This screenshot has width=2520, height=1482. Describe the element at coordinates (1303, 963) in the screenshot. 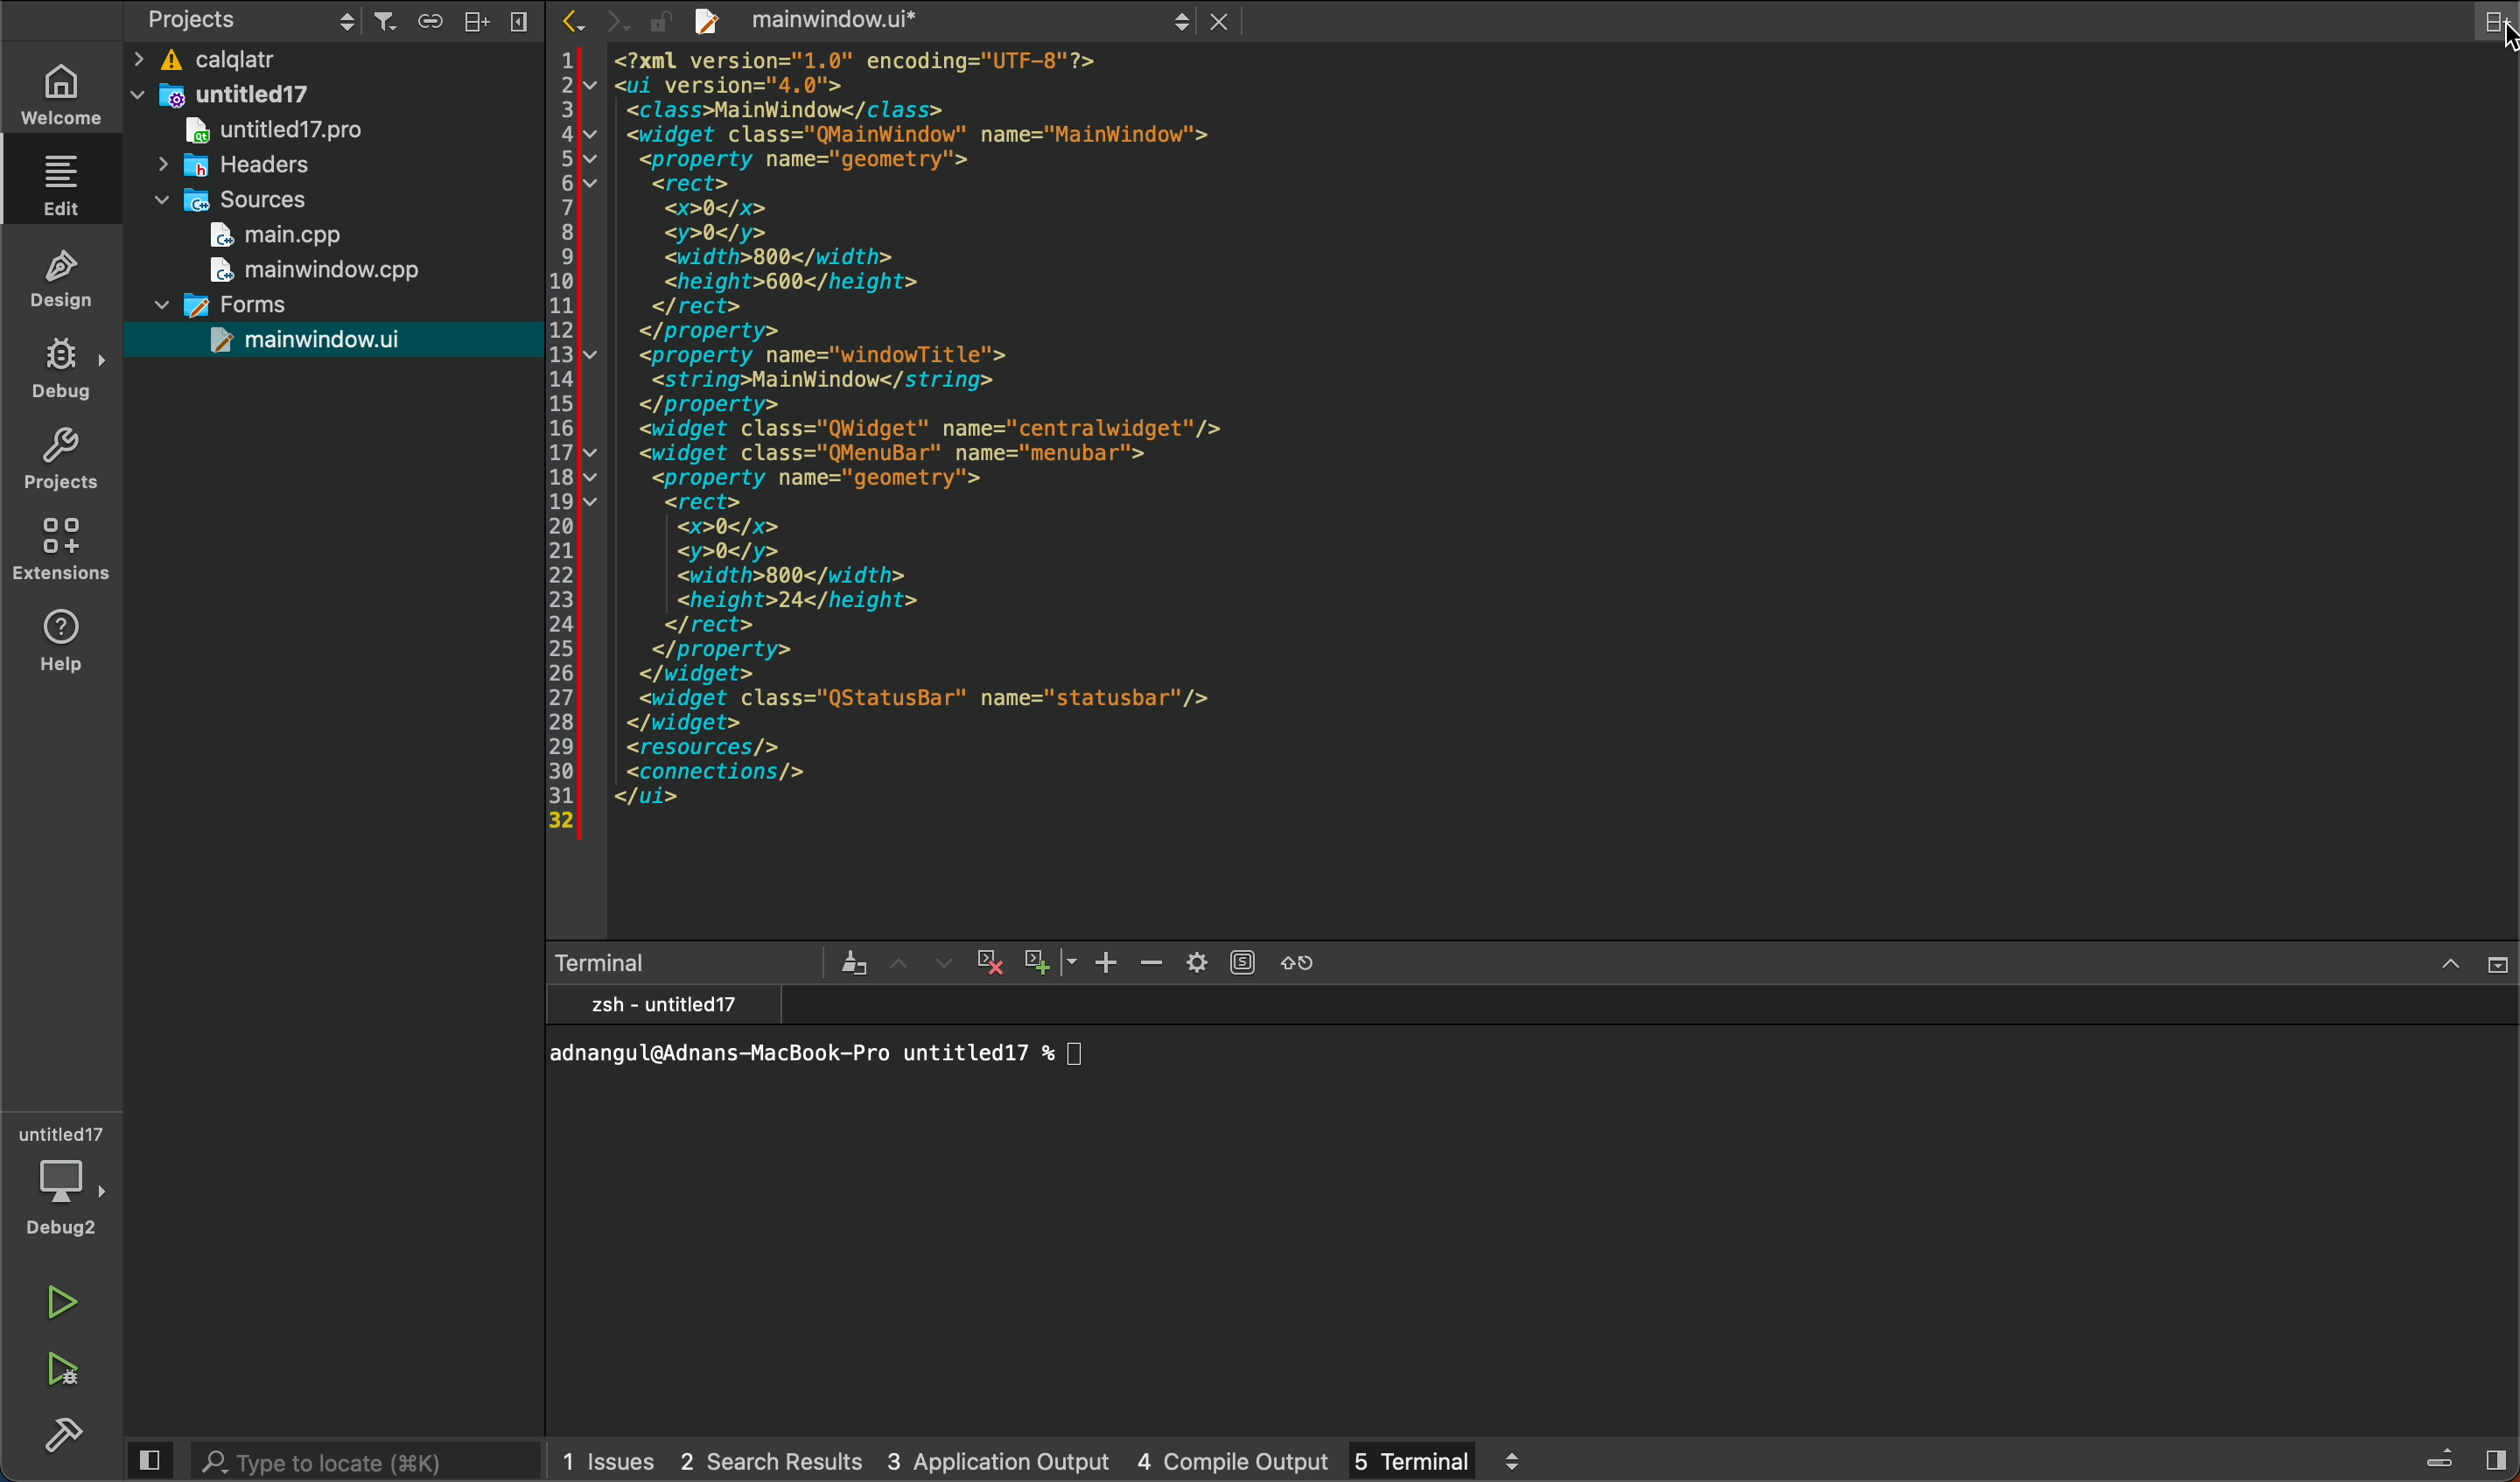

I see `reset` at that location.